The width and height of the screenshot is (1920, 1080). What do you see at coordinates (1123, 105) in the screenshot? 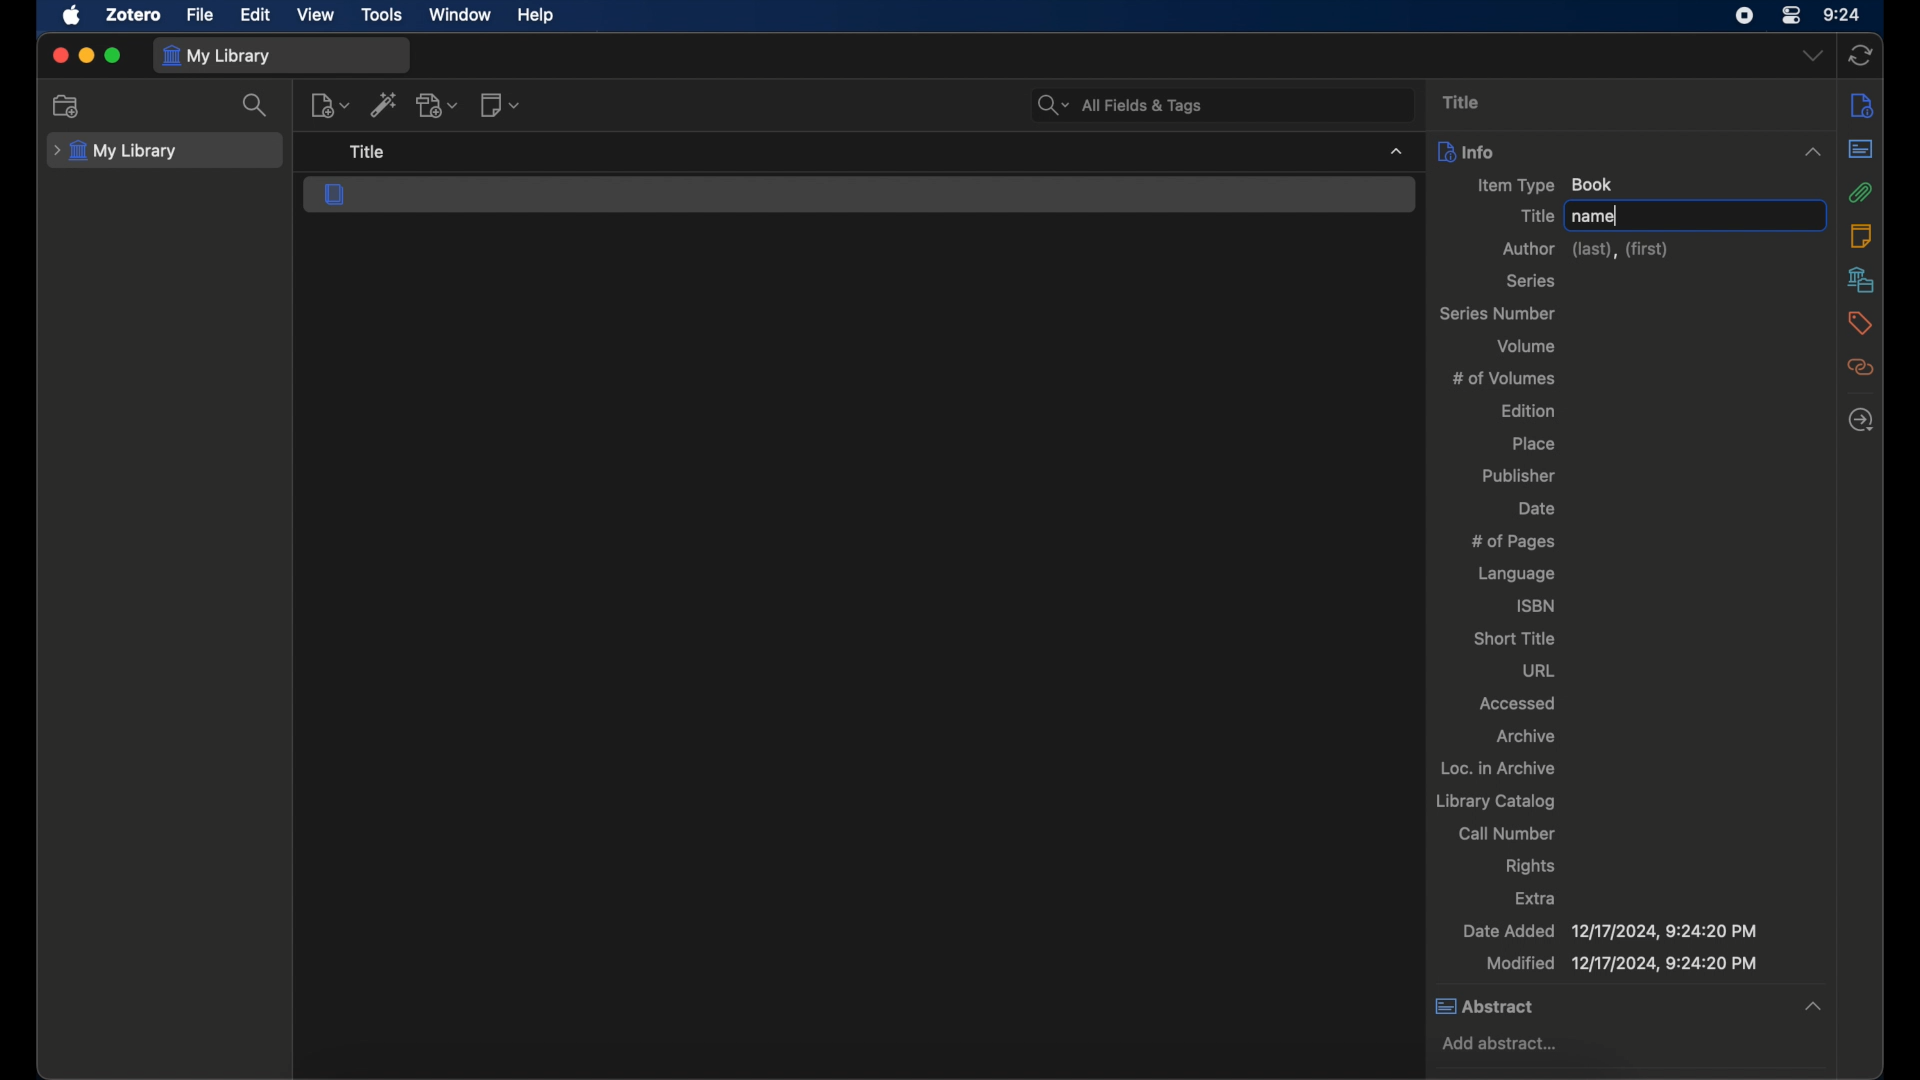
I see `search` at bounding box center [1123, 105].